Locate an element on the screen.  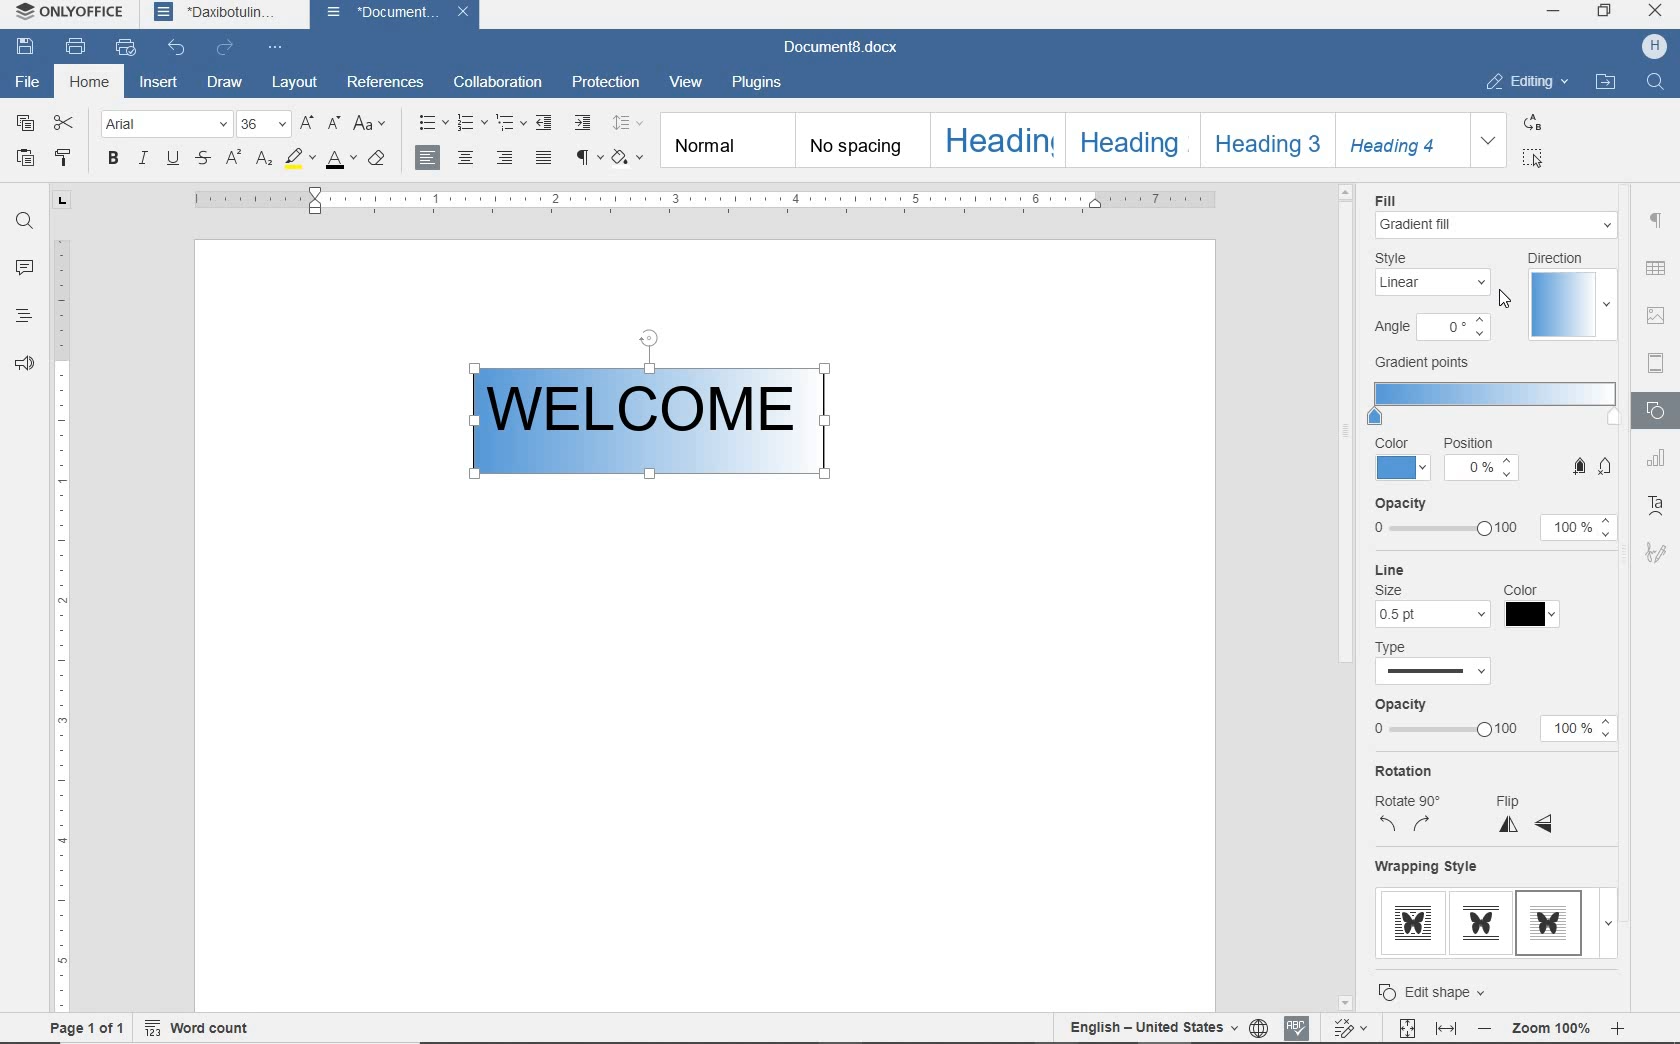
TAB STOP is located at coordinates (61, 202).